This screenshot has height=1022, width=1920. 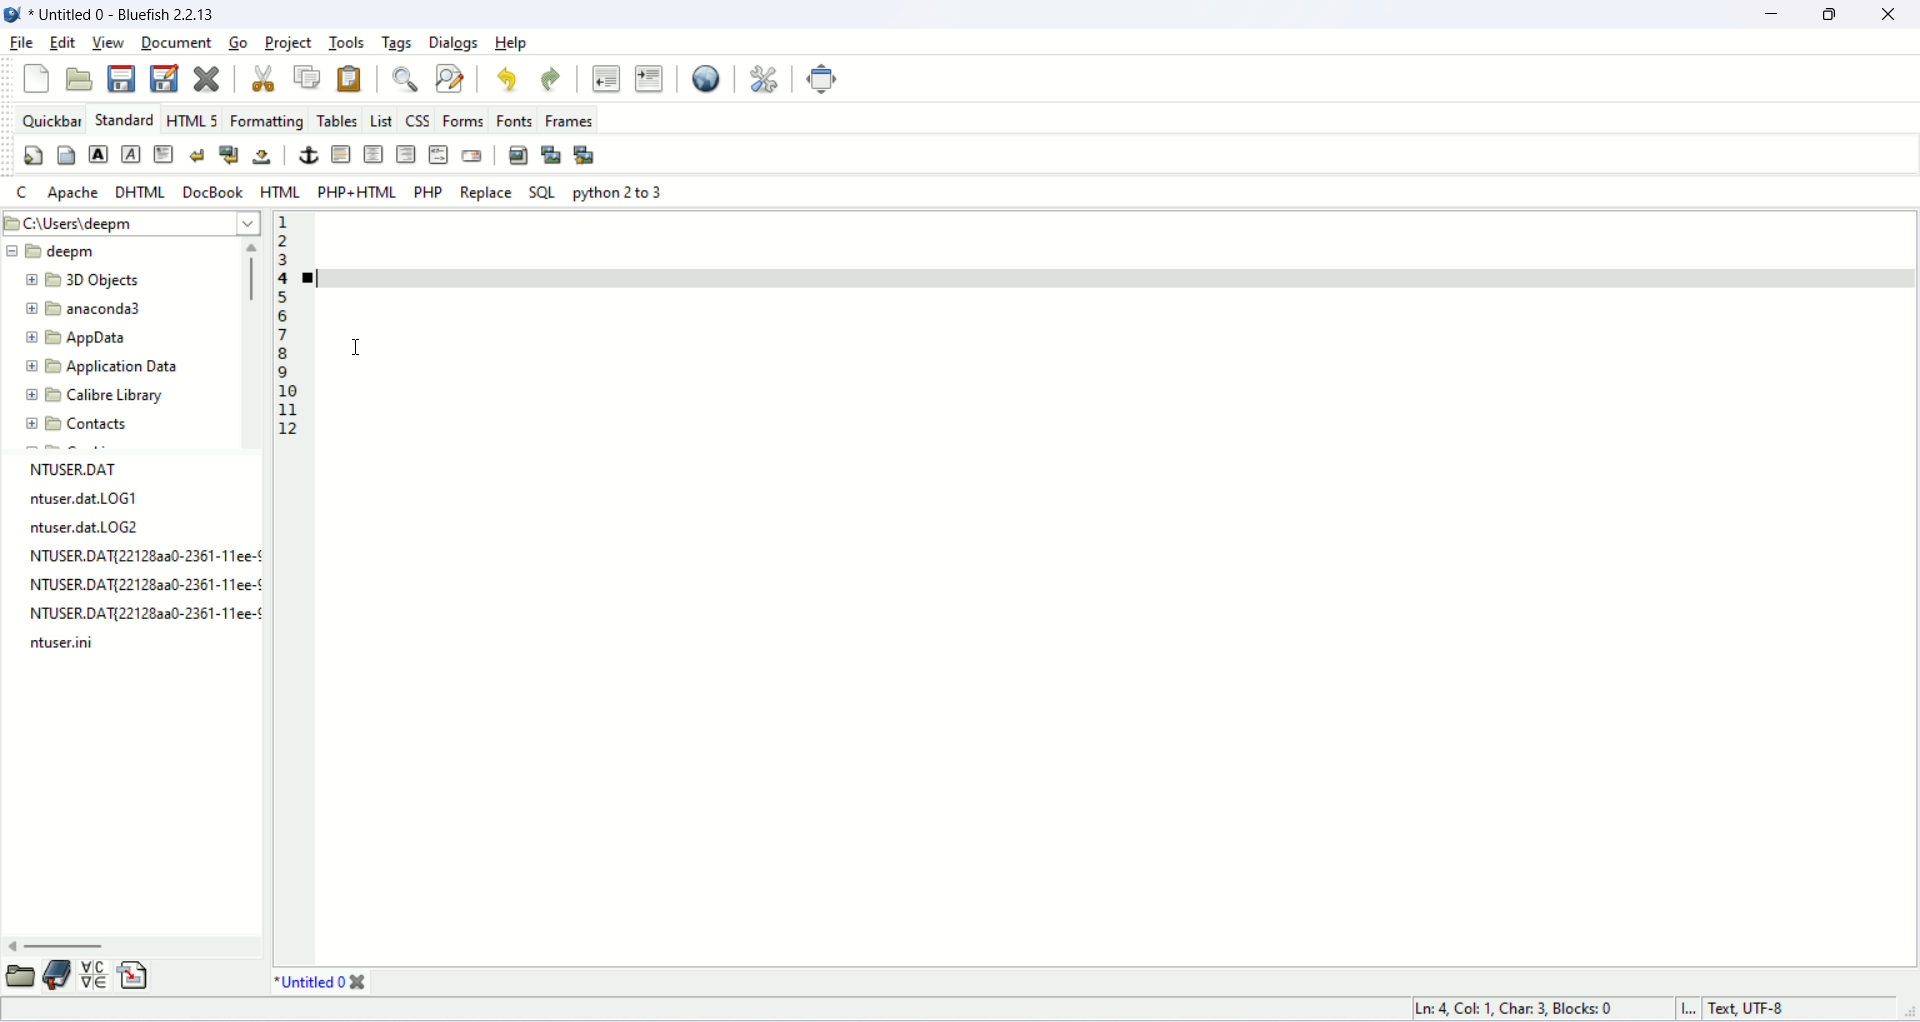 What do you see at coordinates (22, 979) in the screenshot?
I see `file explorer` at bounding box center [22, 979].